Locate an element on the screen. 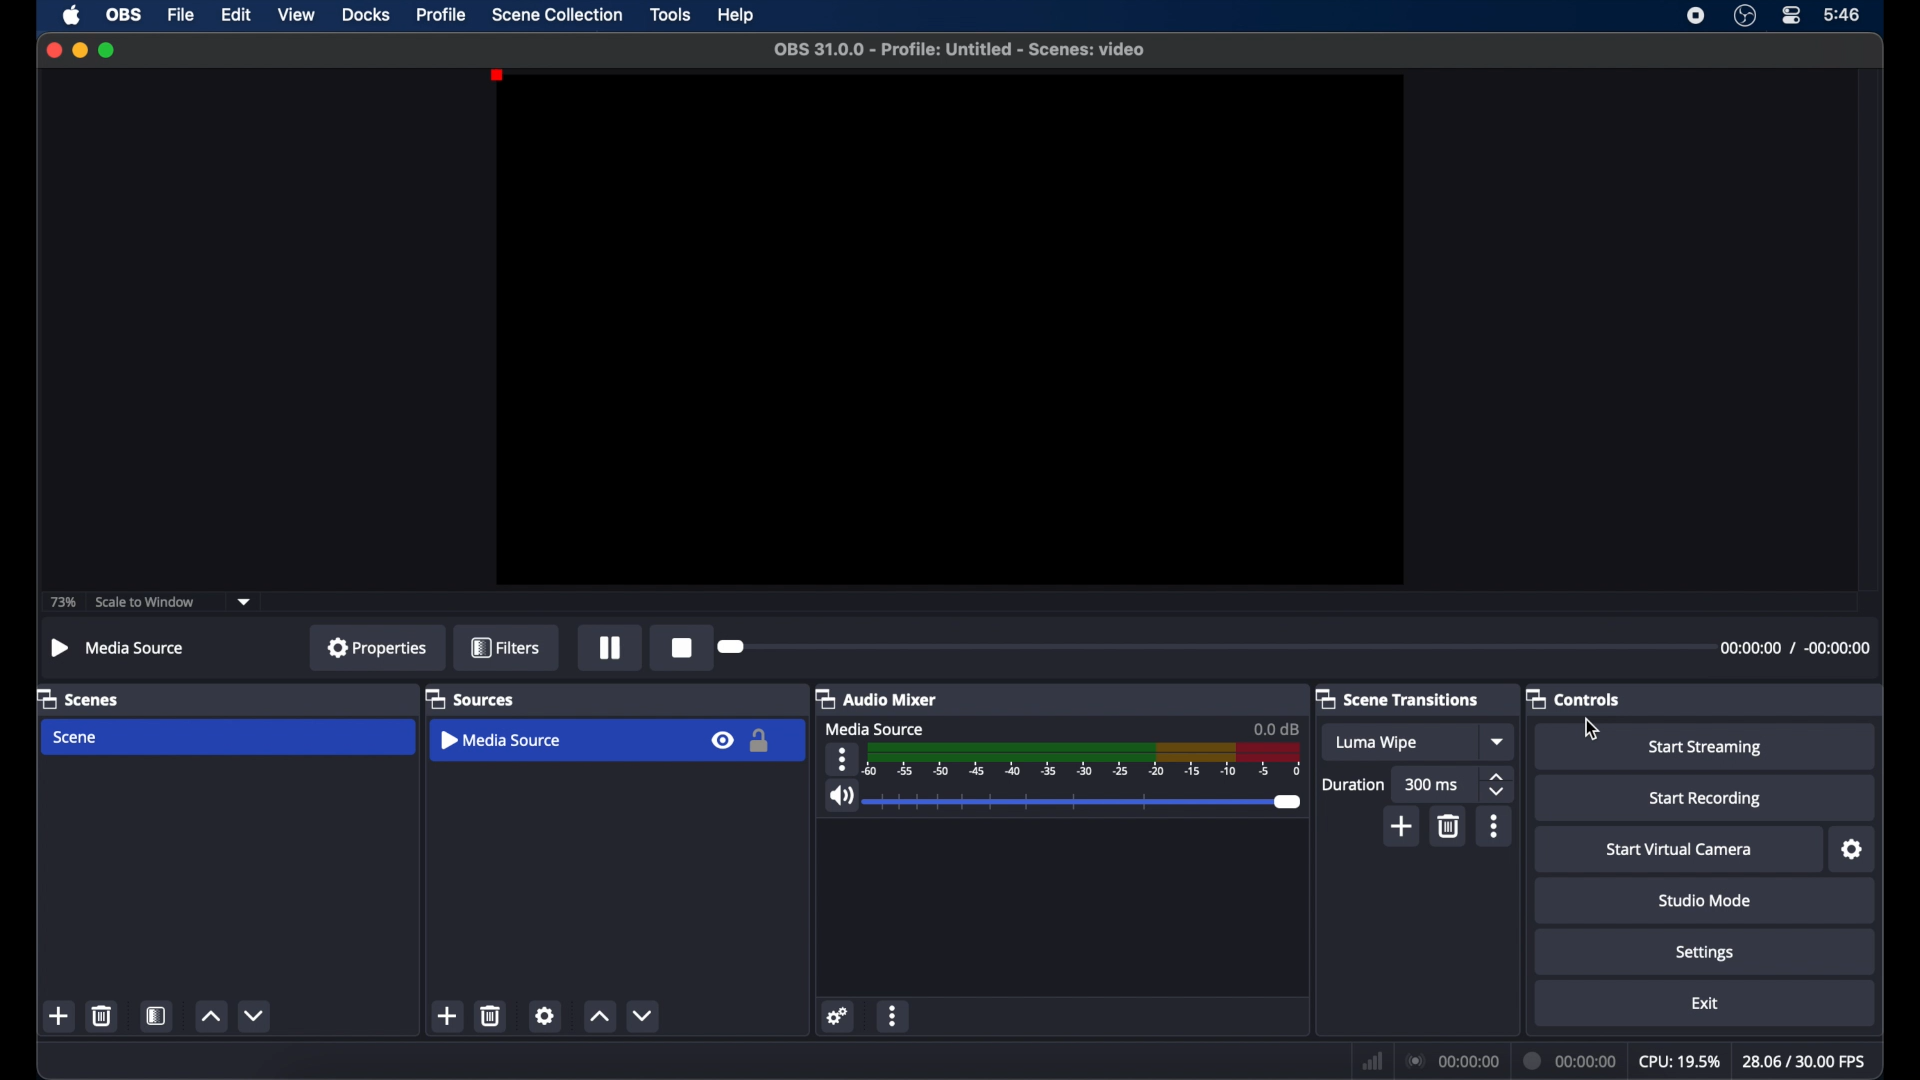  scene filters is located at coordinates (157, 1015).